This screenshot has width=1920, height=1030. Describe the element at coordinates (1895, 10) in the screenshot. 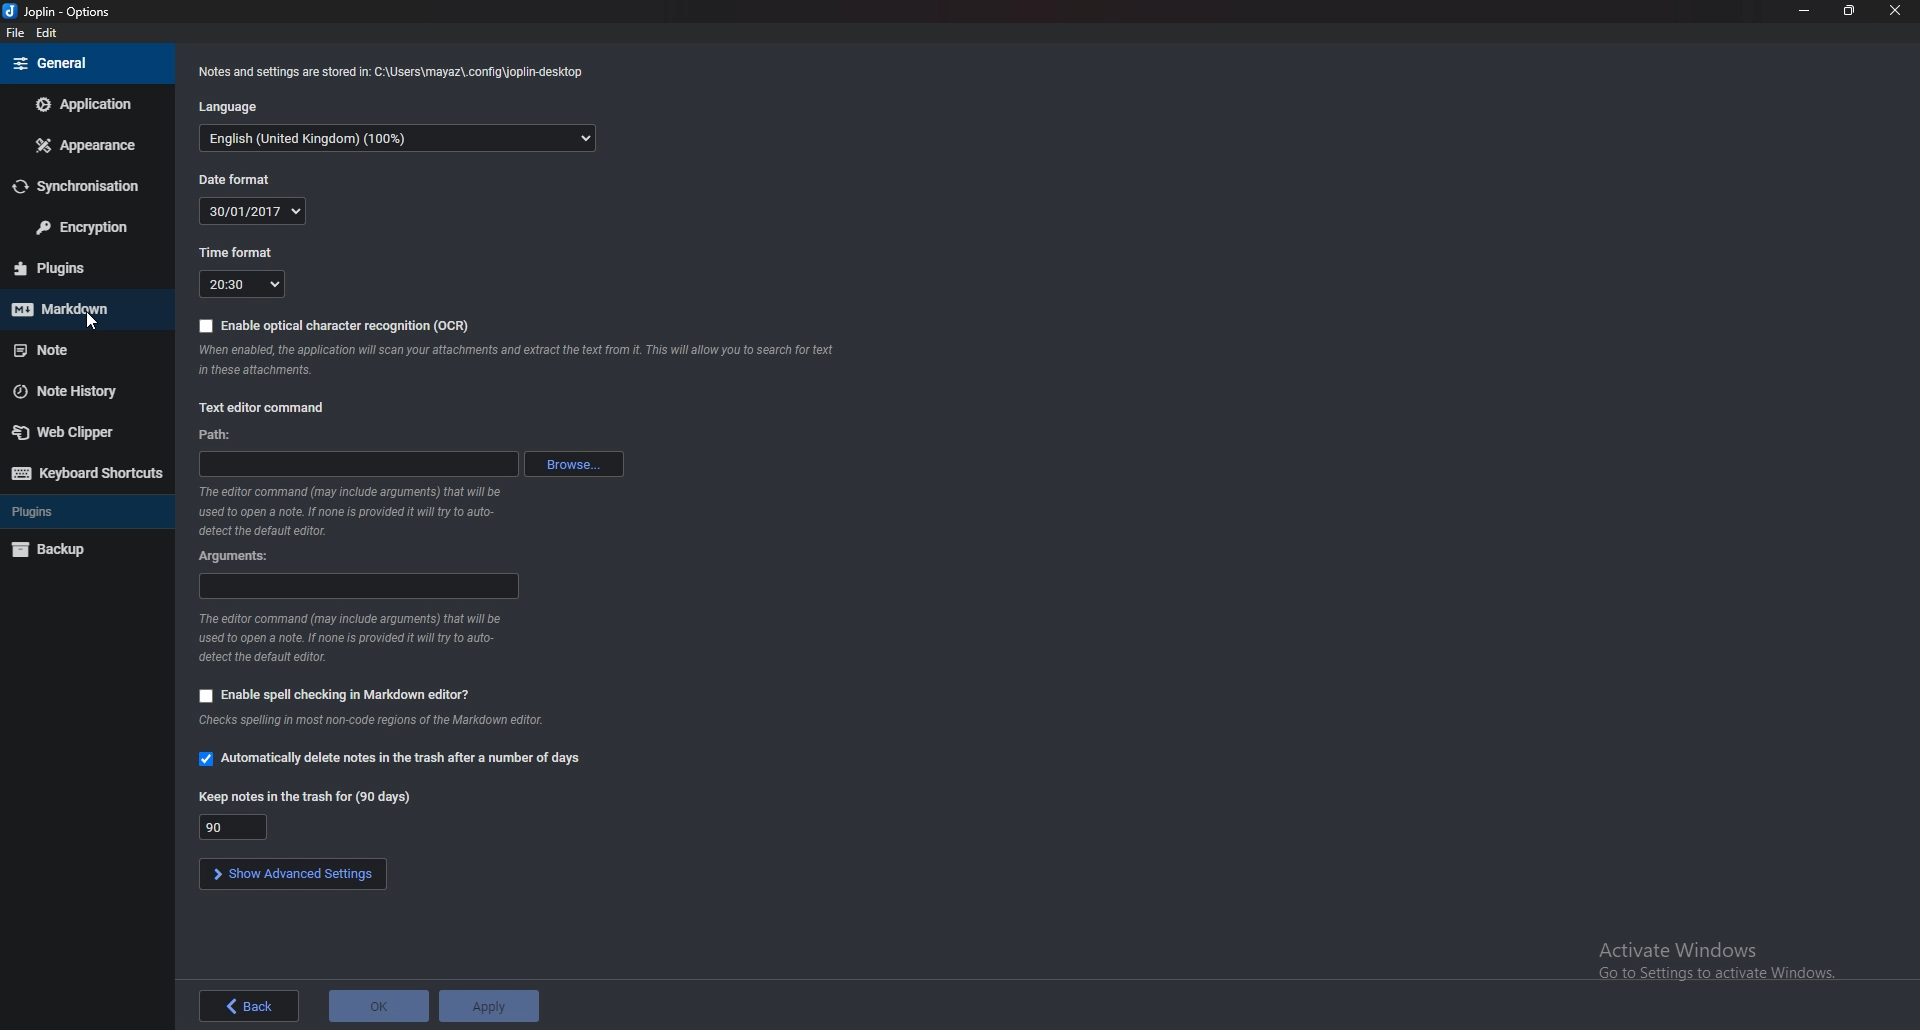

I see `close` at that location.